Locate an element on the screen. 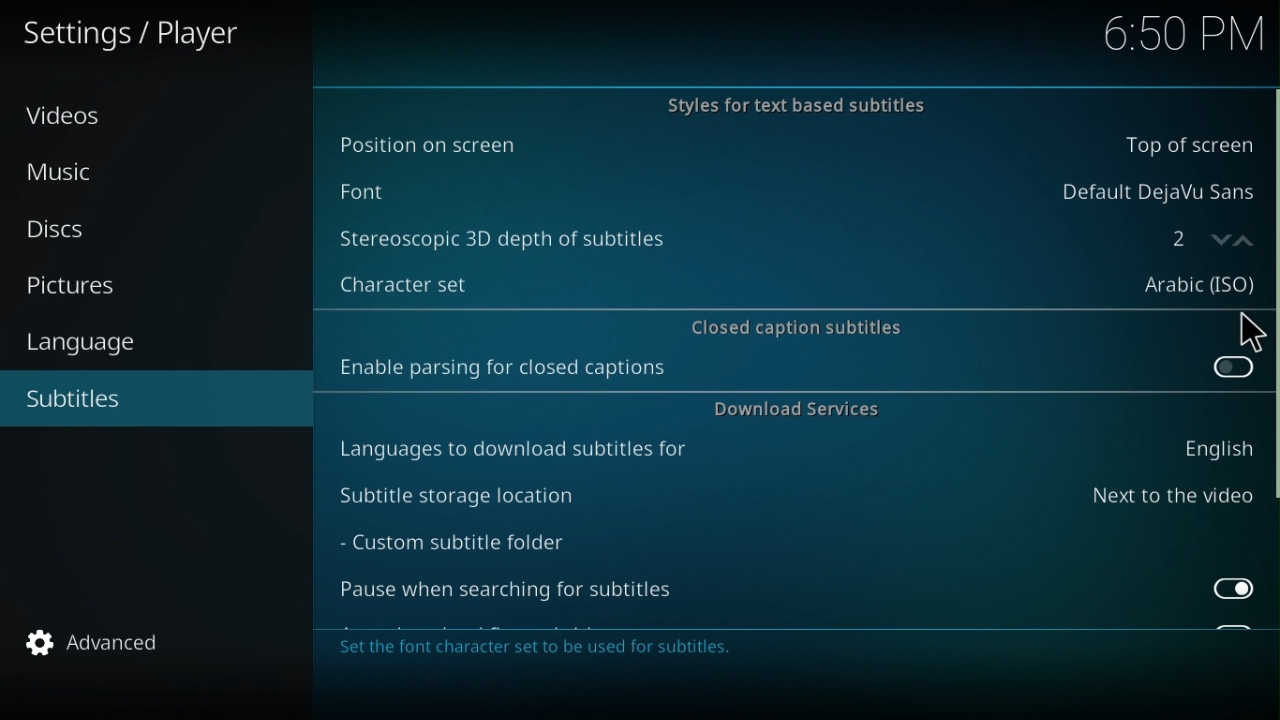 The width and height of the screenshot is (1280, 720). Font is located at coordinates (683, 191).